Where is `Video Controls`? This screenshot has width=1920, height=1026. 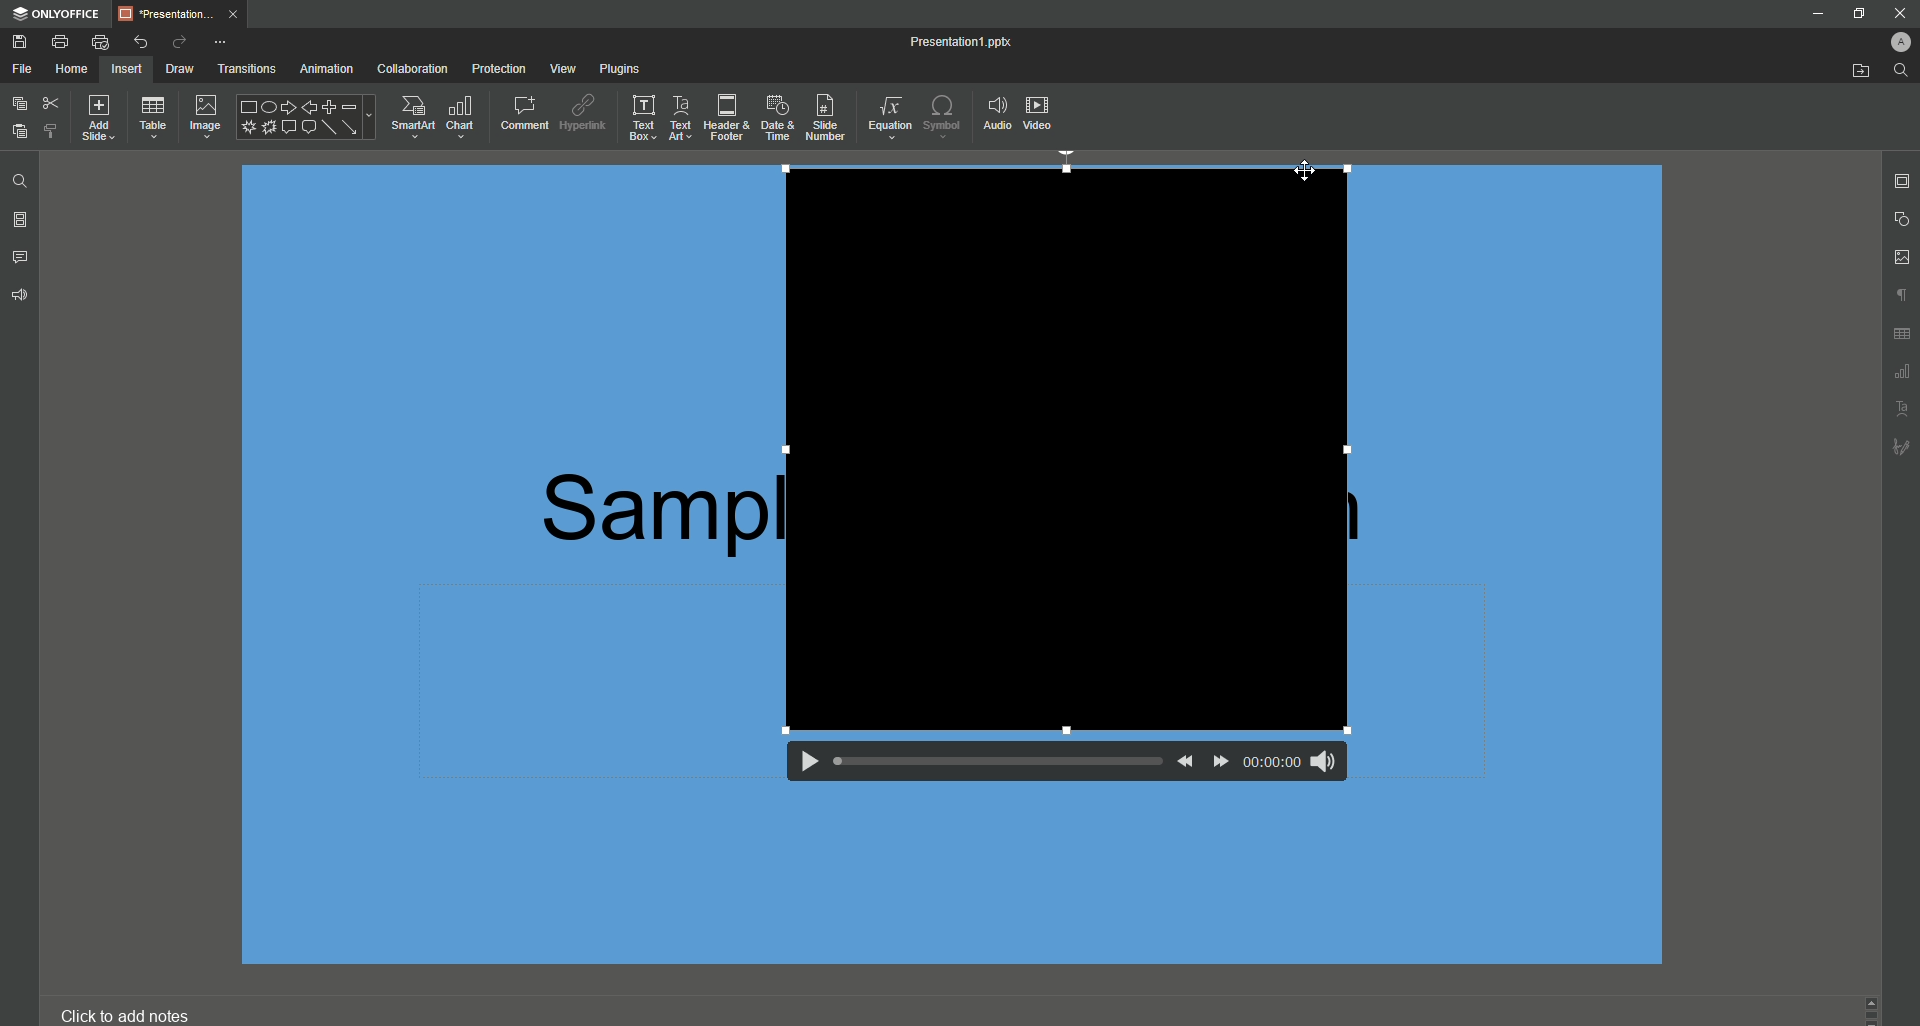 Video Controls is located at coordinates (1055, 769).